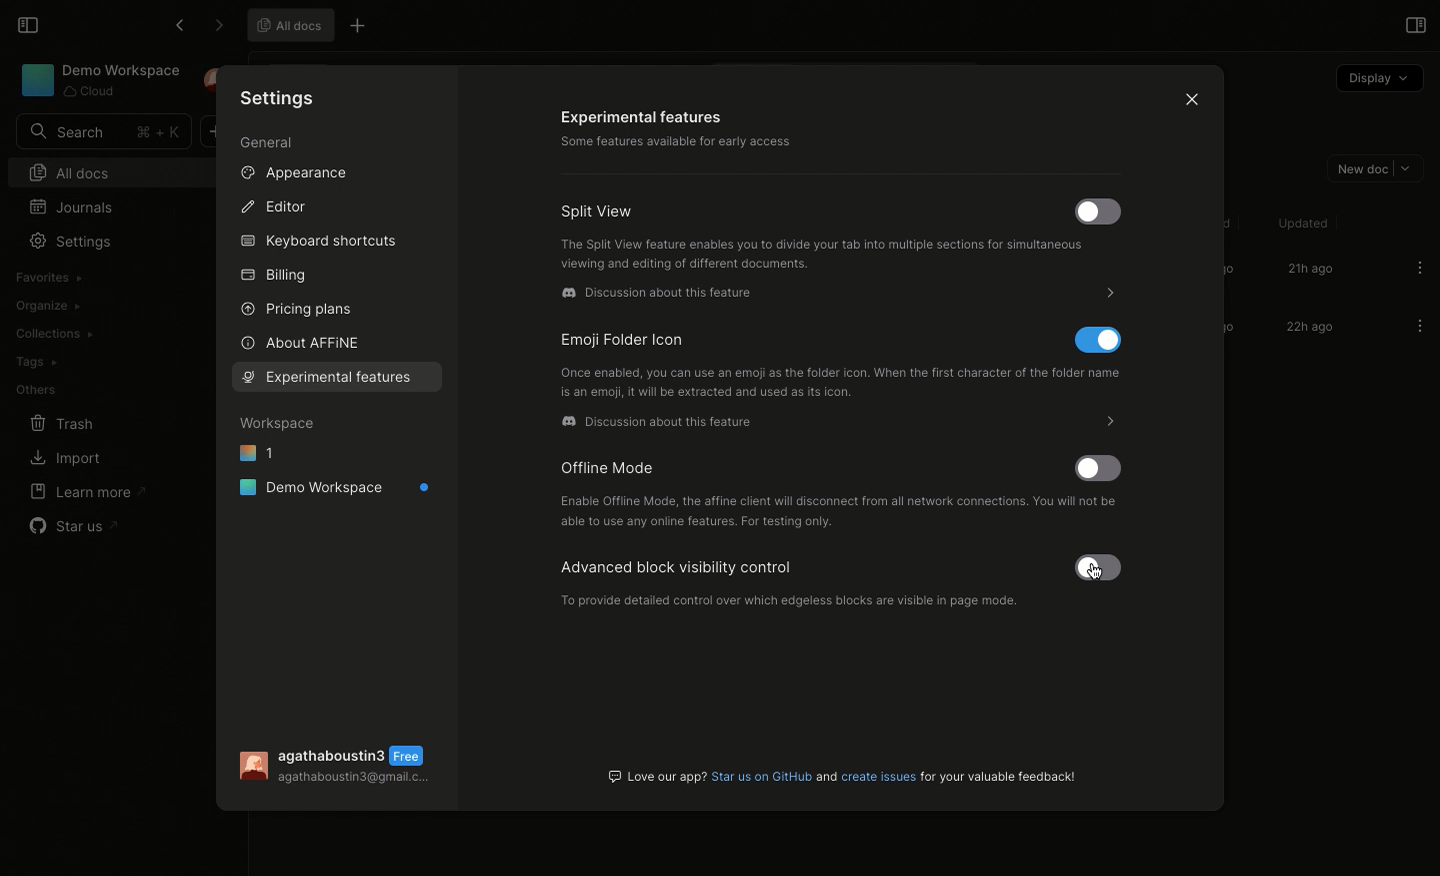 This screenshot has height=876, width=1440. Describe the element at coordinates (62, 424) in the screenshot. I see `Trash` at that location.